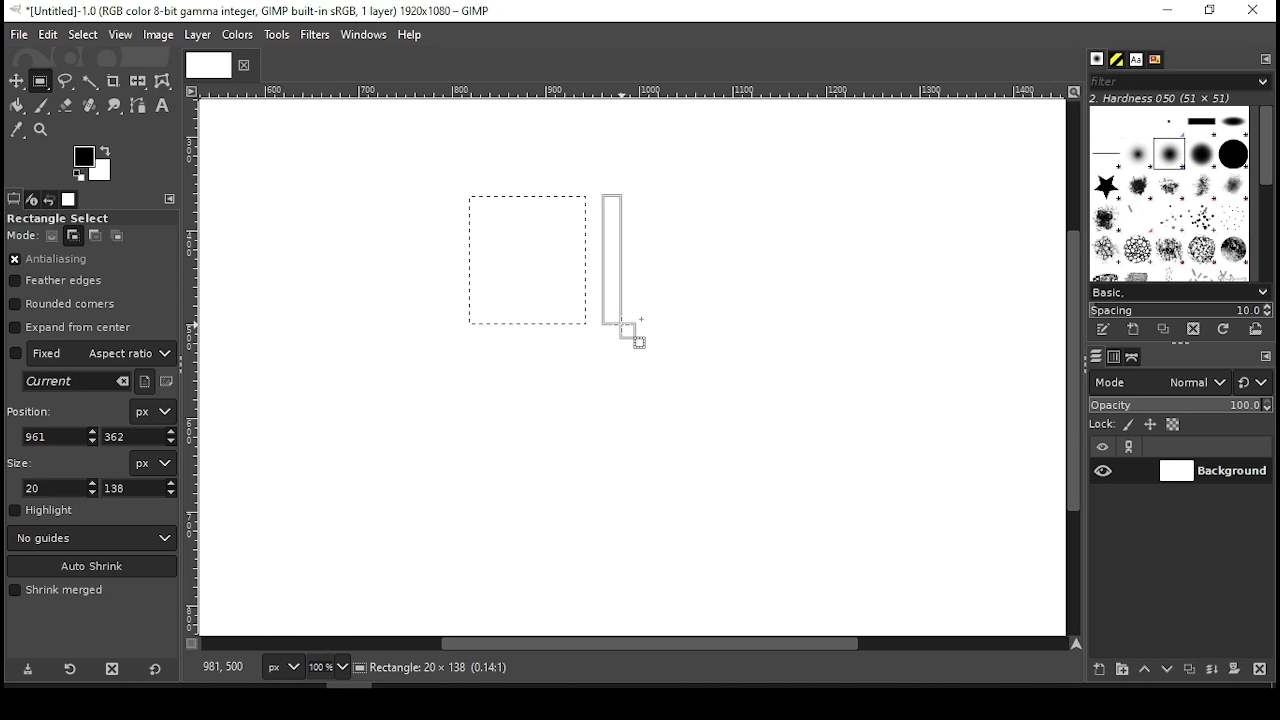 The width and height of the screenshot is (1280, 720). I want to click on edit this brush, so click(1102, 331).